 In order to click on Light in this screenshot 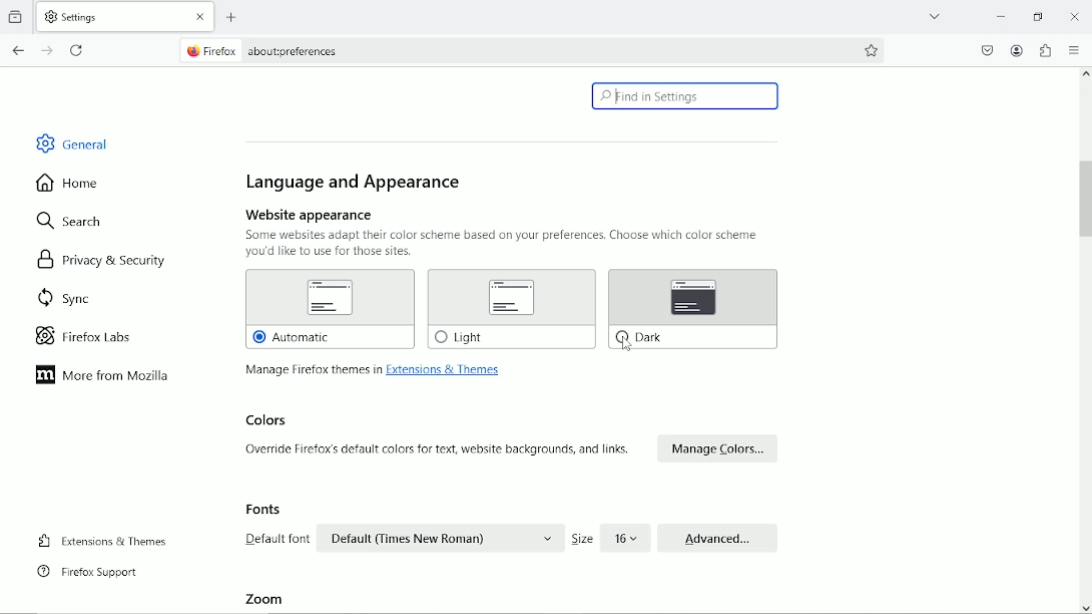, I will do `click(512, 309)`.